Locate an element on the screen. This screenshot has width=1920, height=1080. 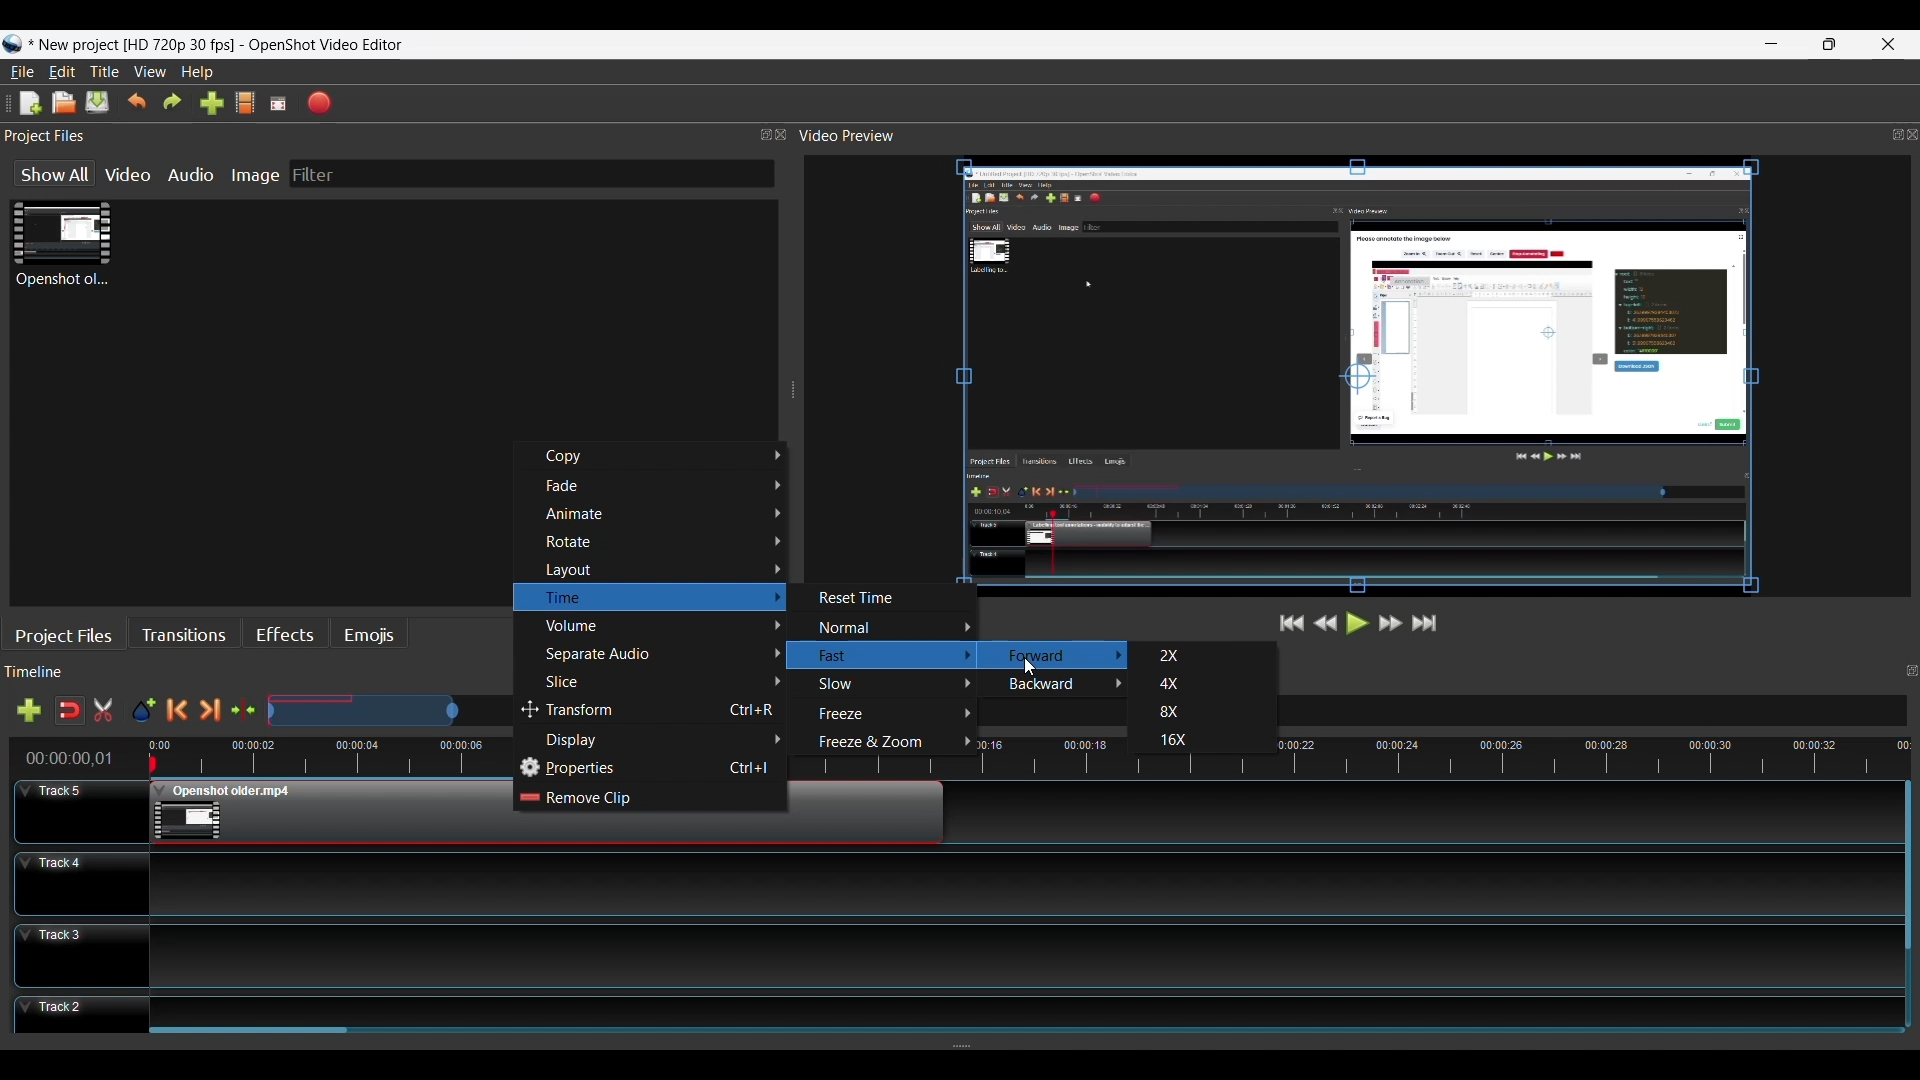
Slice is located at coordinates (661, 683).